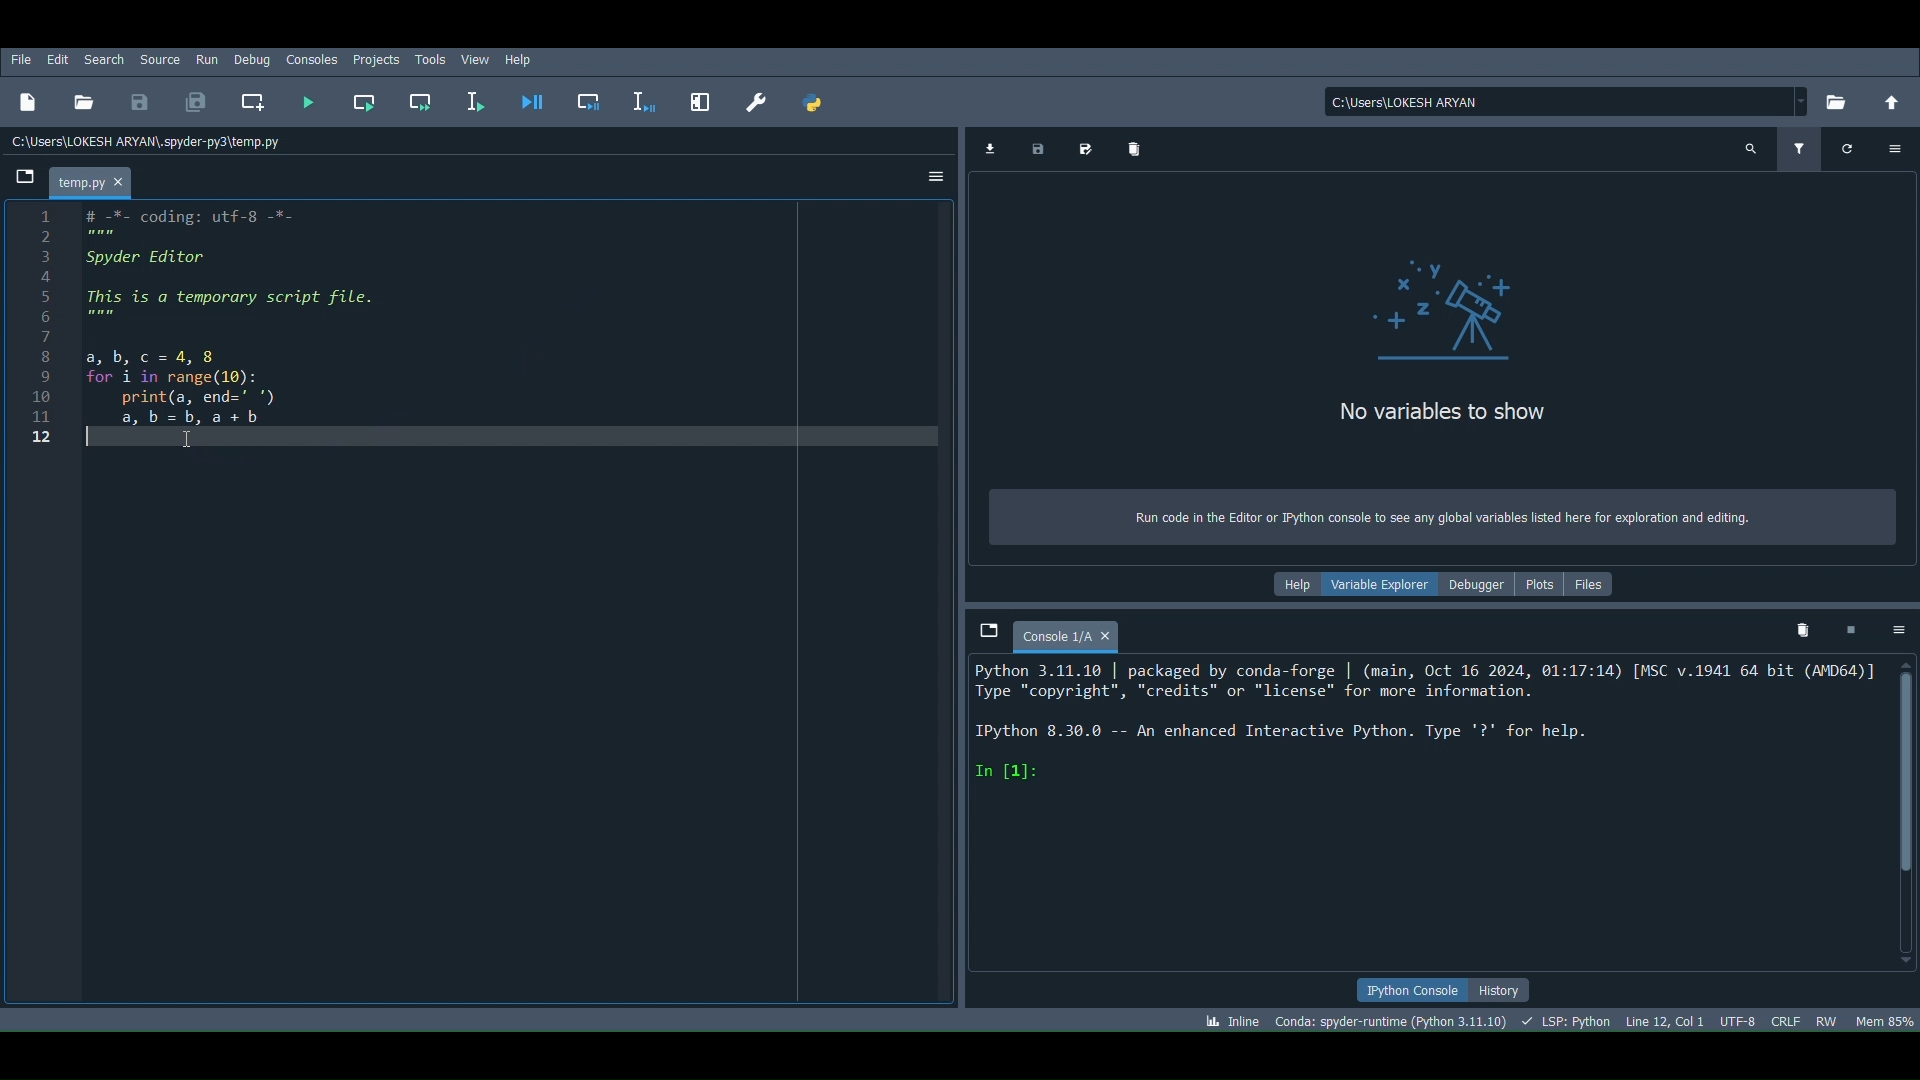  Describe the element at coordinates (312, 60) in the screenshot. I see `Consoles` at that location.